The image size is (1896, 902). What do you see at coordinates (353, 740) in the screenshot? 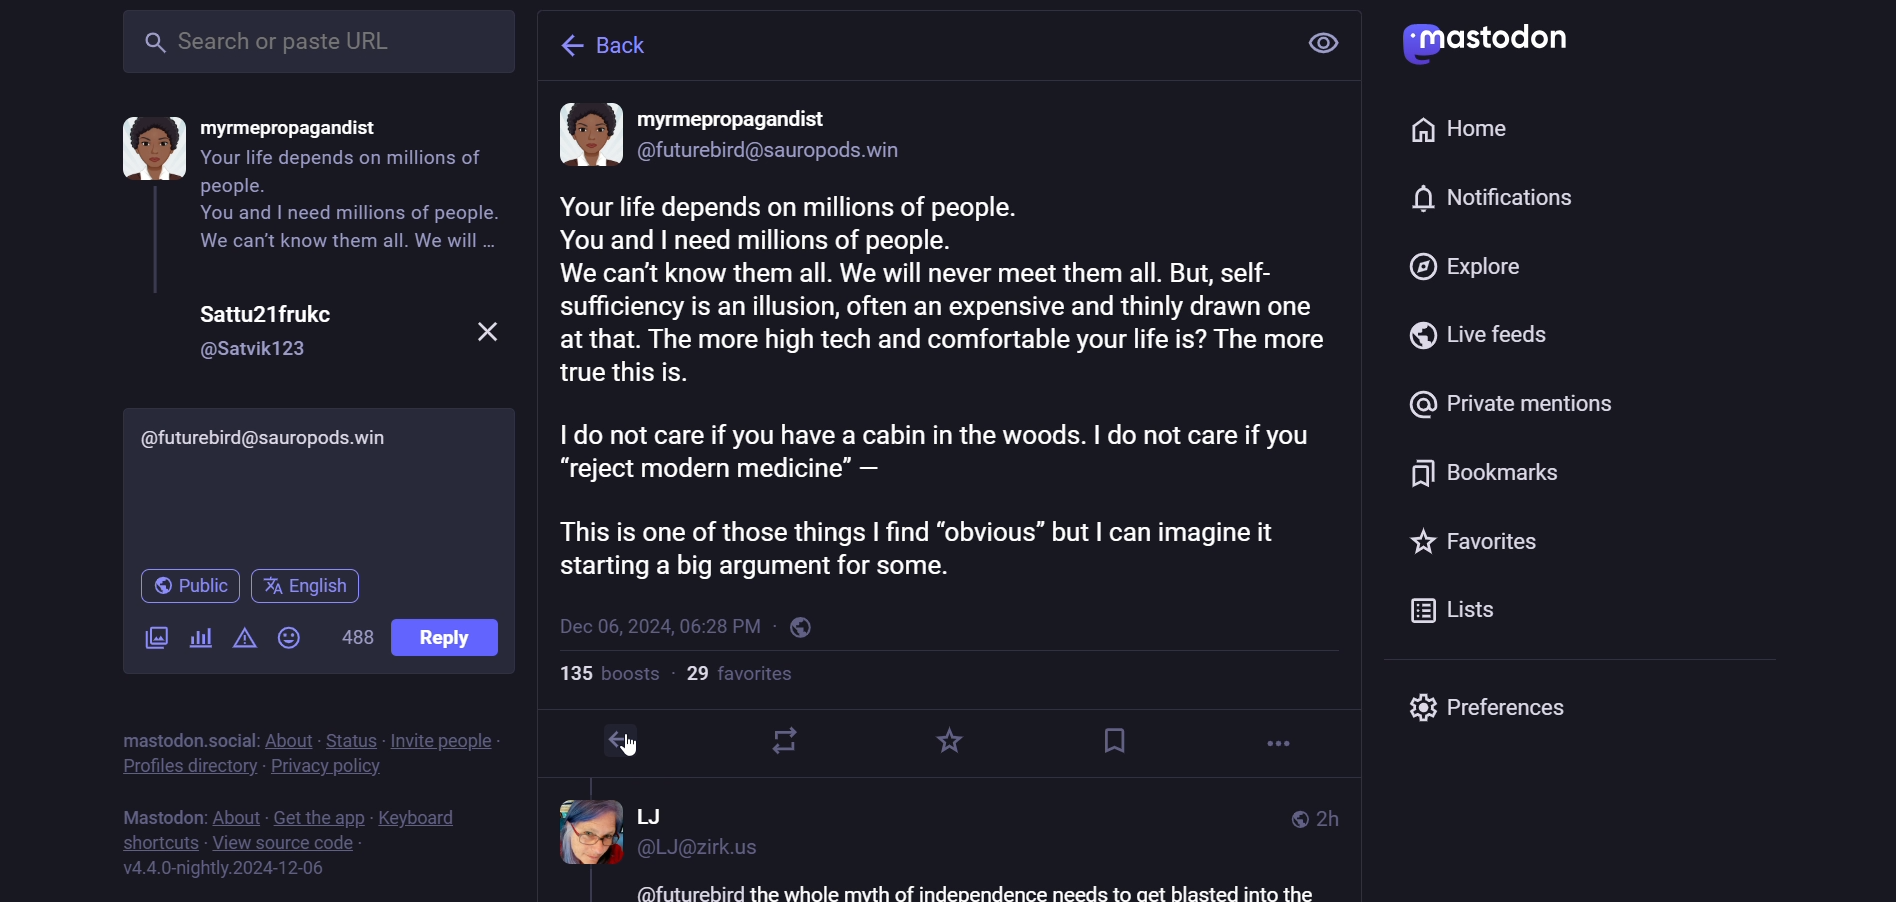
I see `status` at bounding box center [353, 740].